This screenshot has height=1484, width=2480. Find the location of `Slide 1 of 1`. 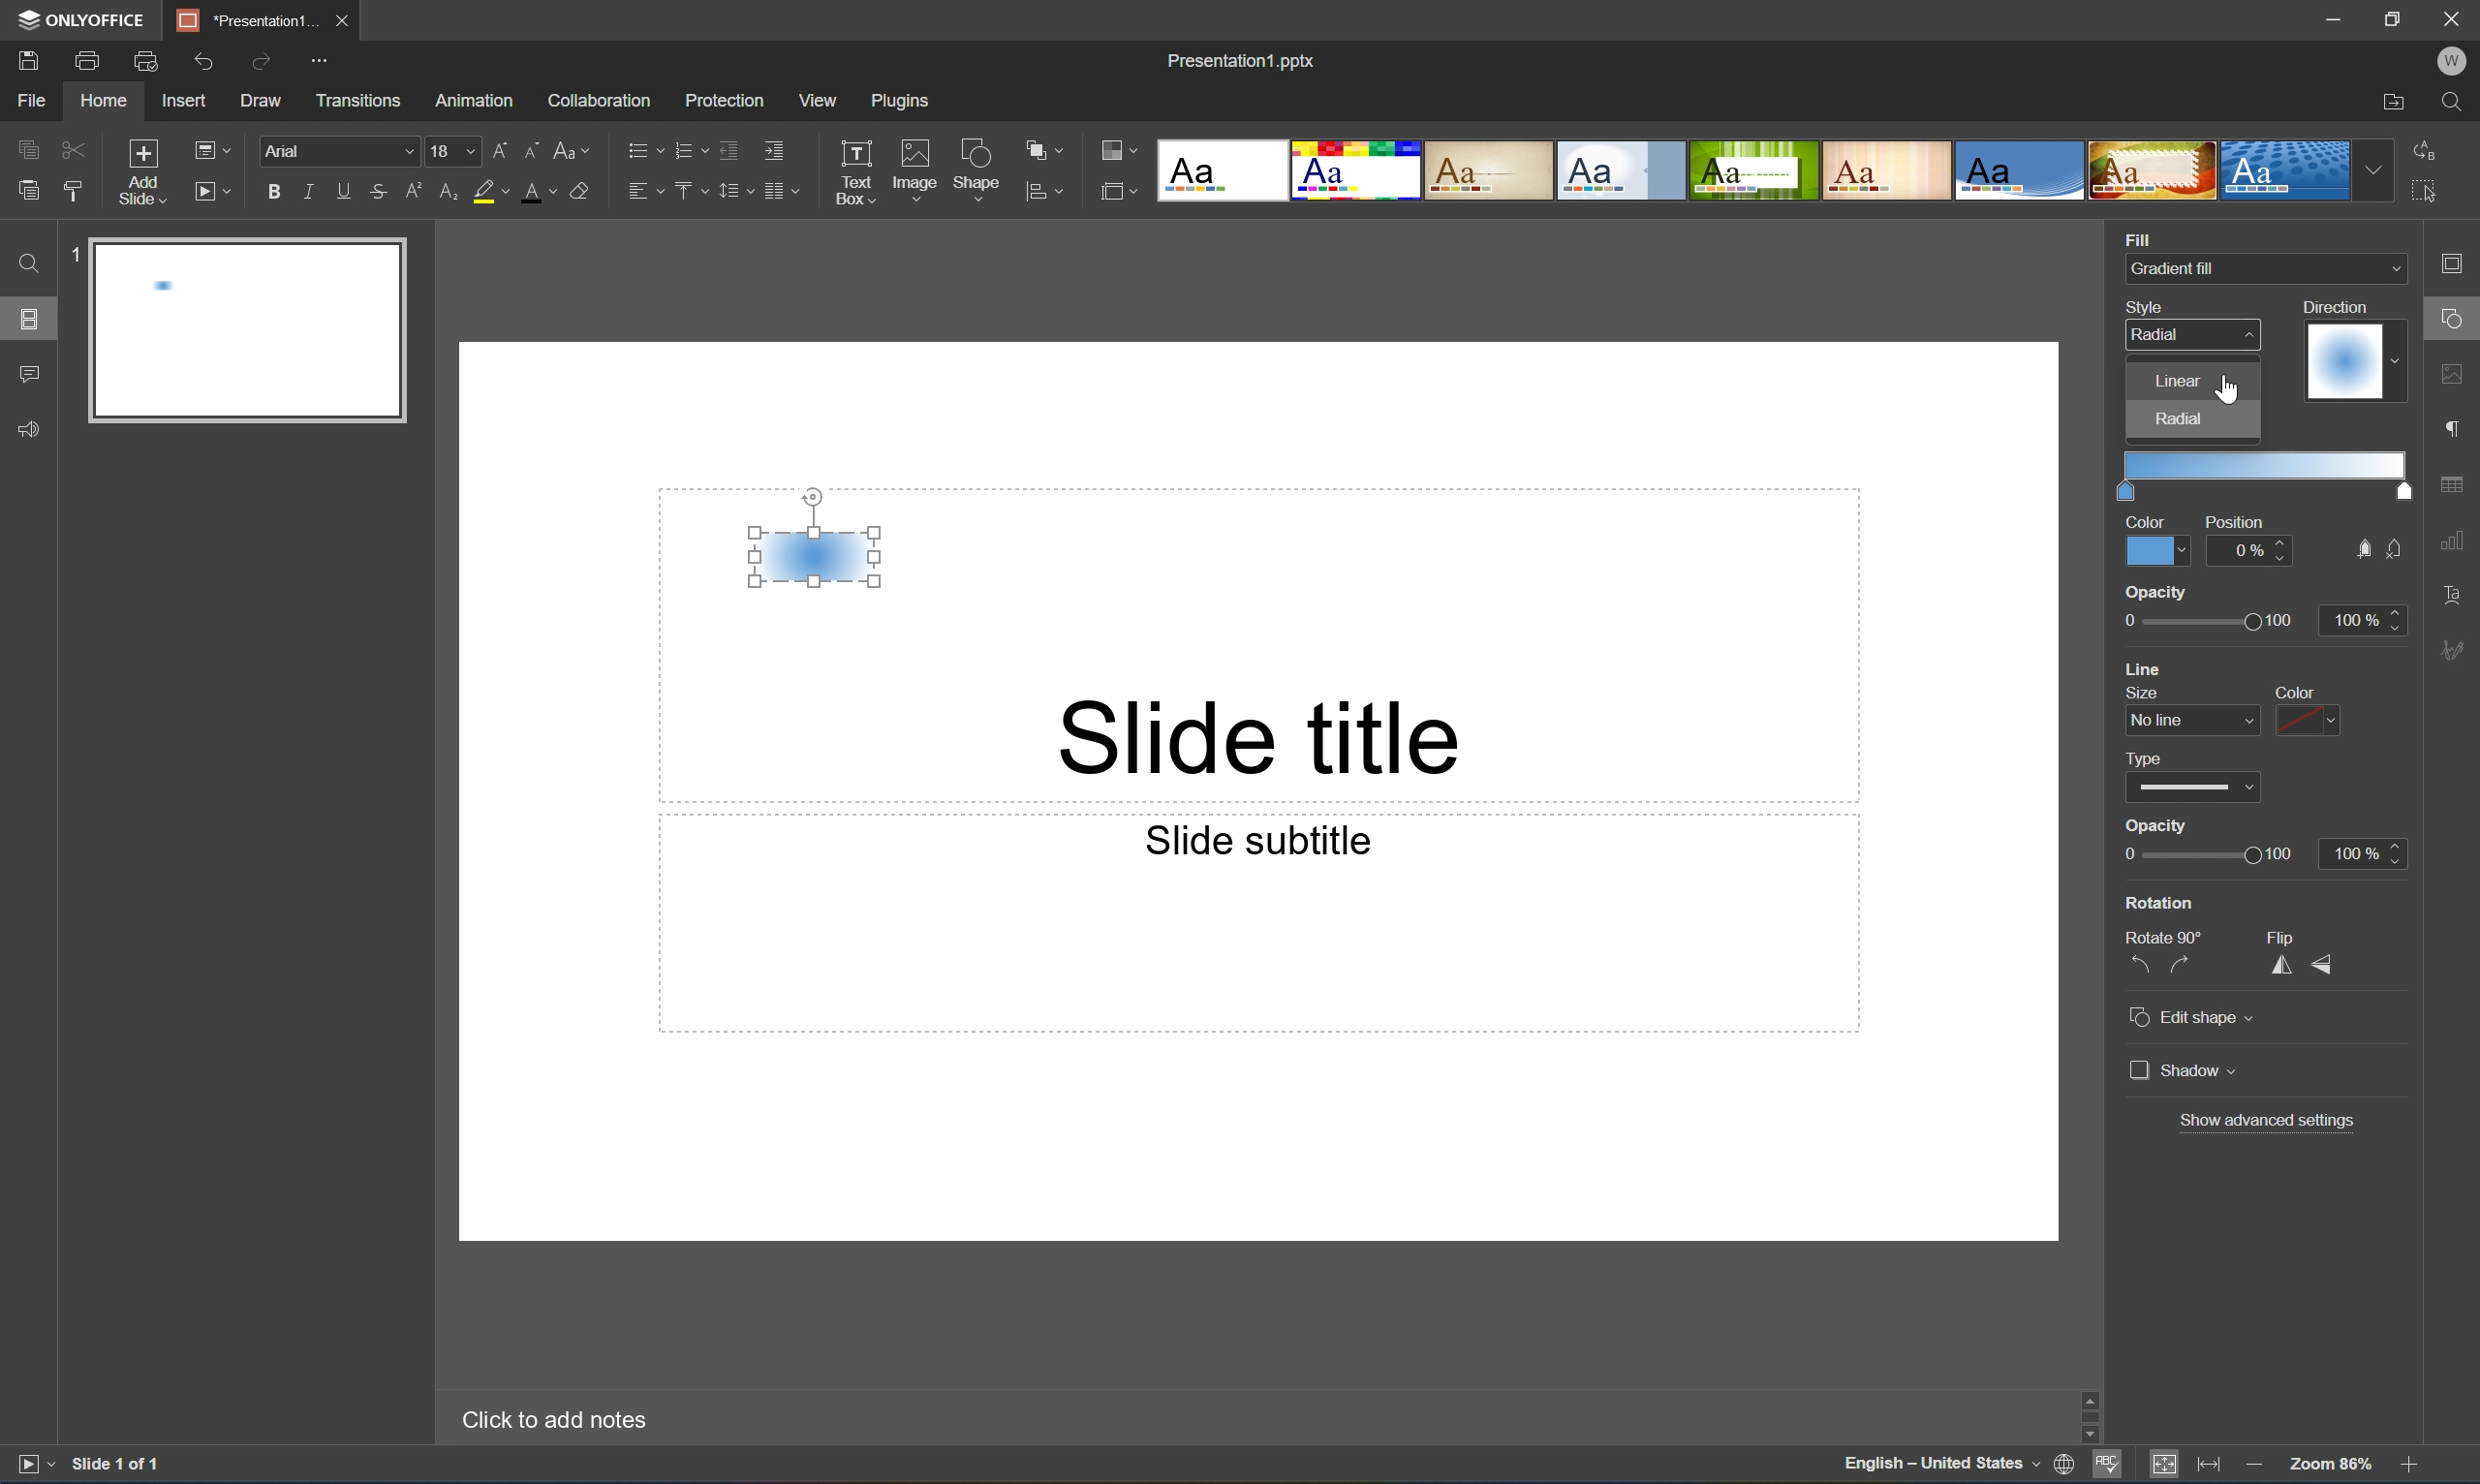

Slide 1 of 1 is located at coordinates (118, 1463).